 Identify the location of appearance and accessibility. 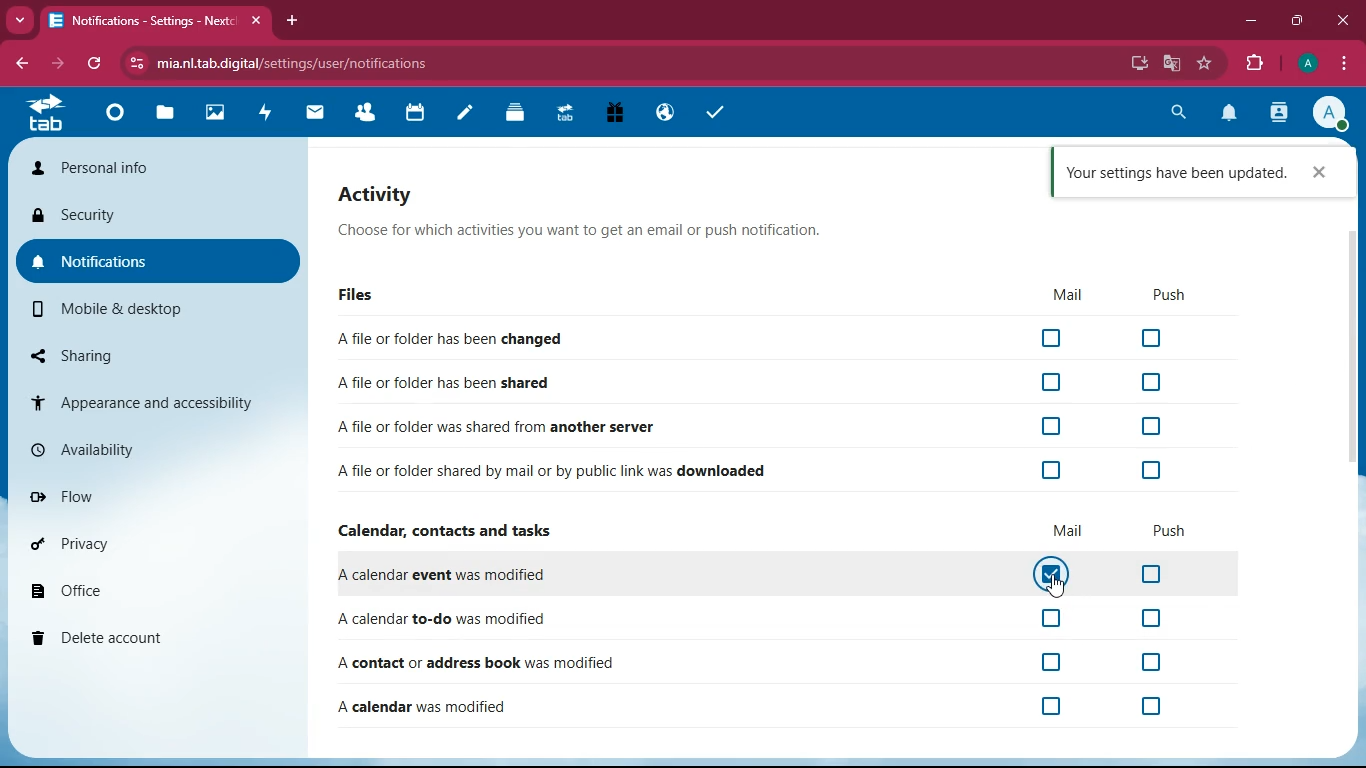
(156, 403).